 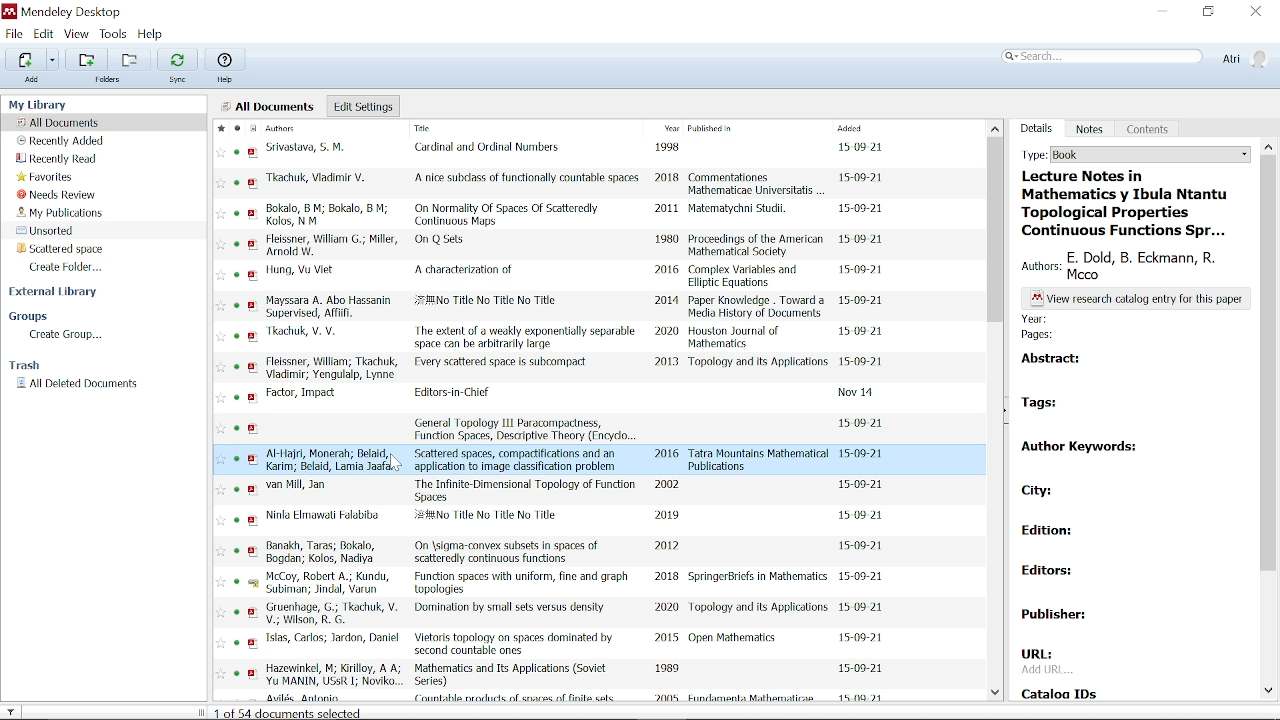 What do you see at coordinates (523, 583) in the screenshot?
I see `title` at bounding box center [523, 583].